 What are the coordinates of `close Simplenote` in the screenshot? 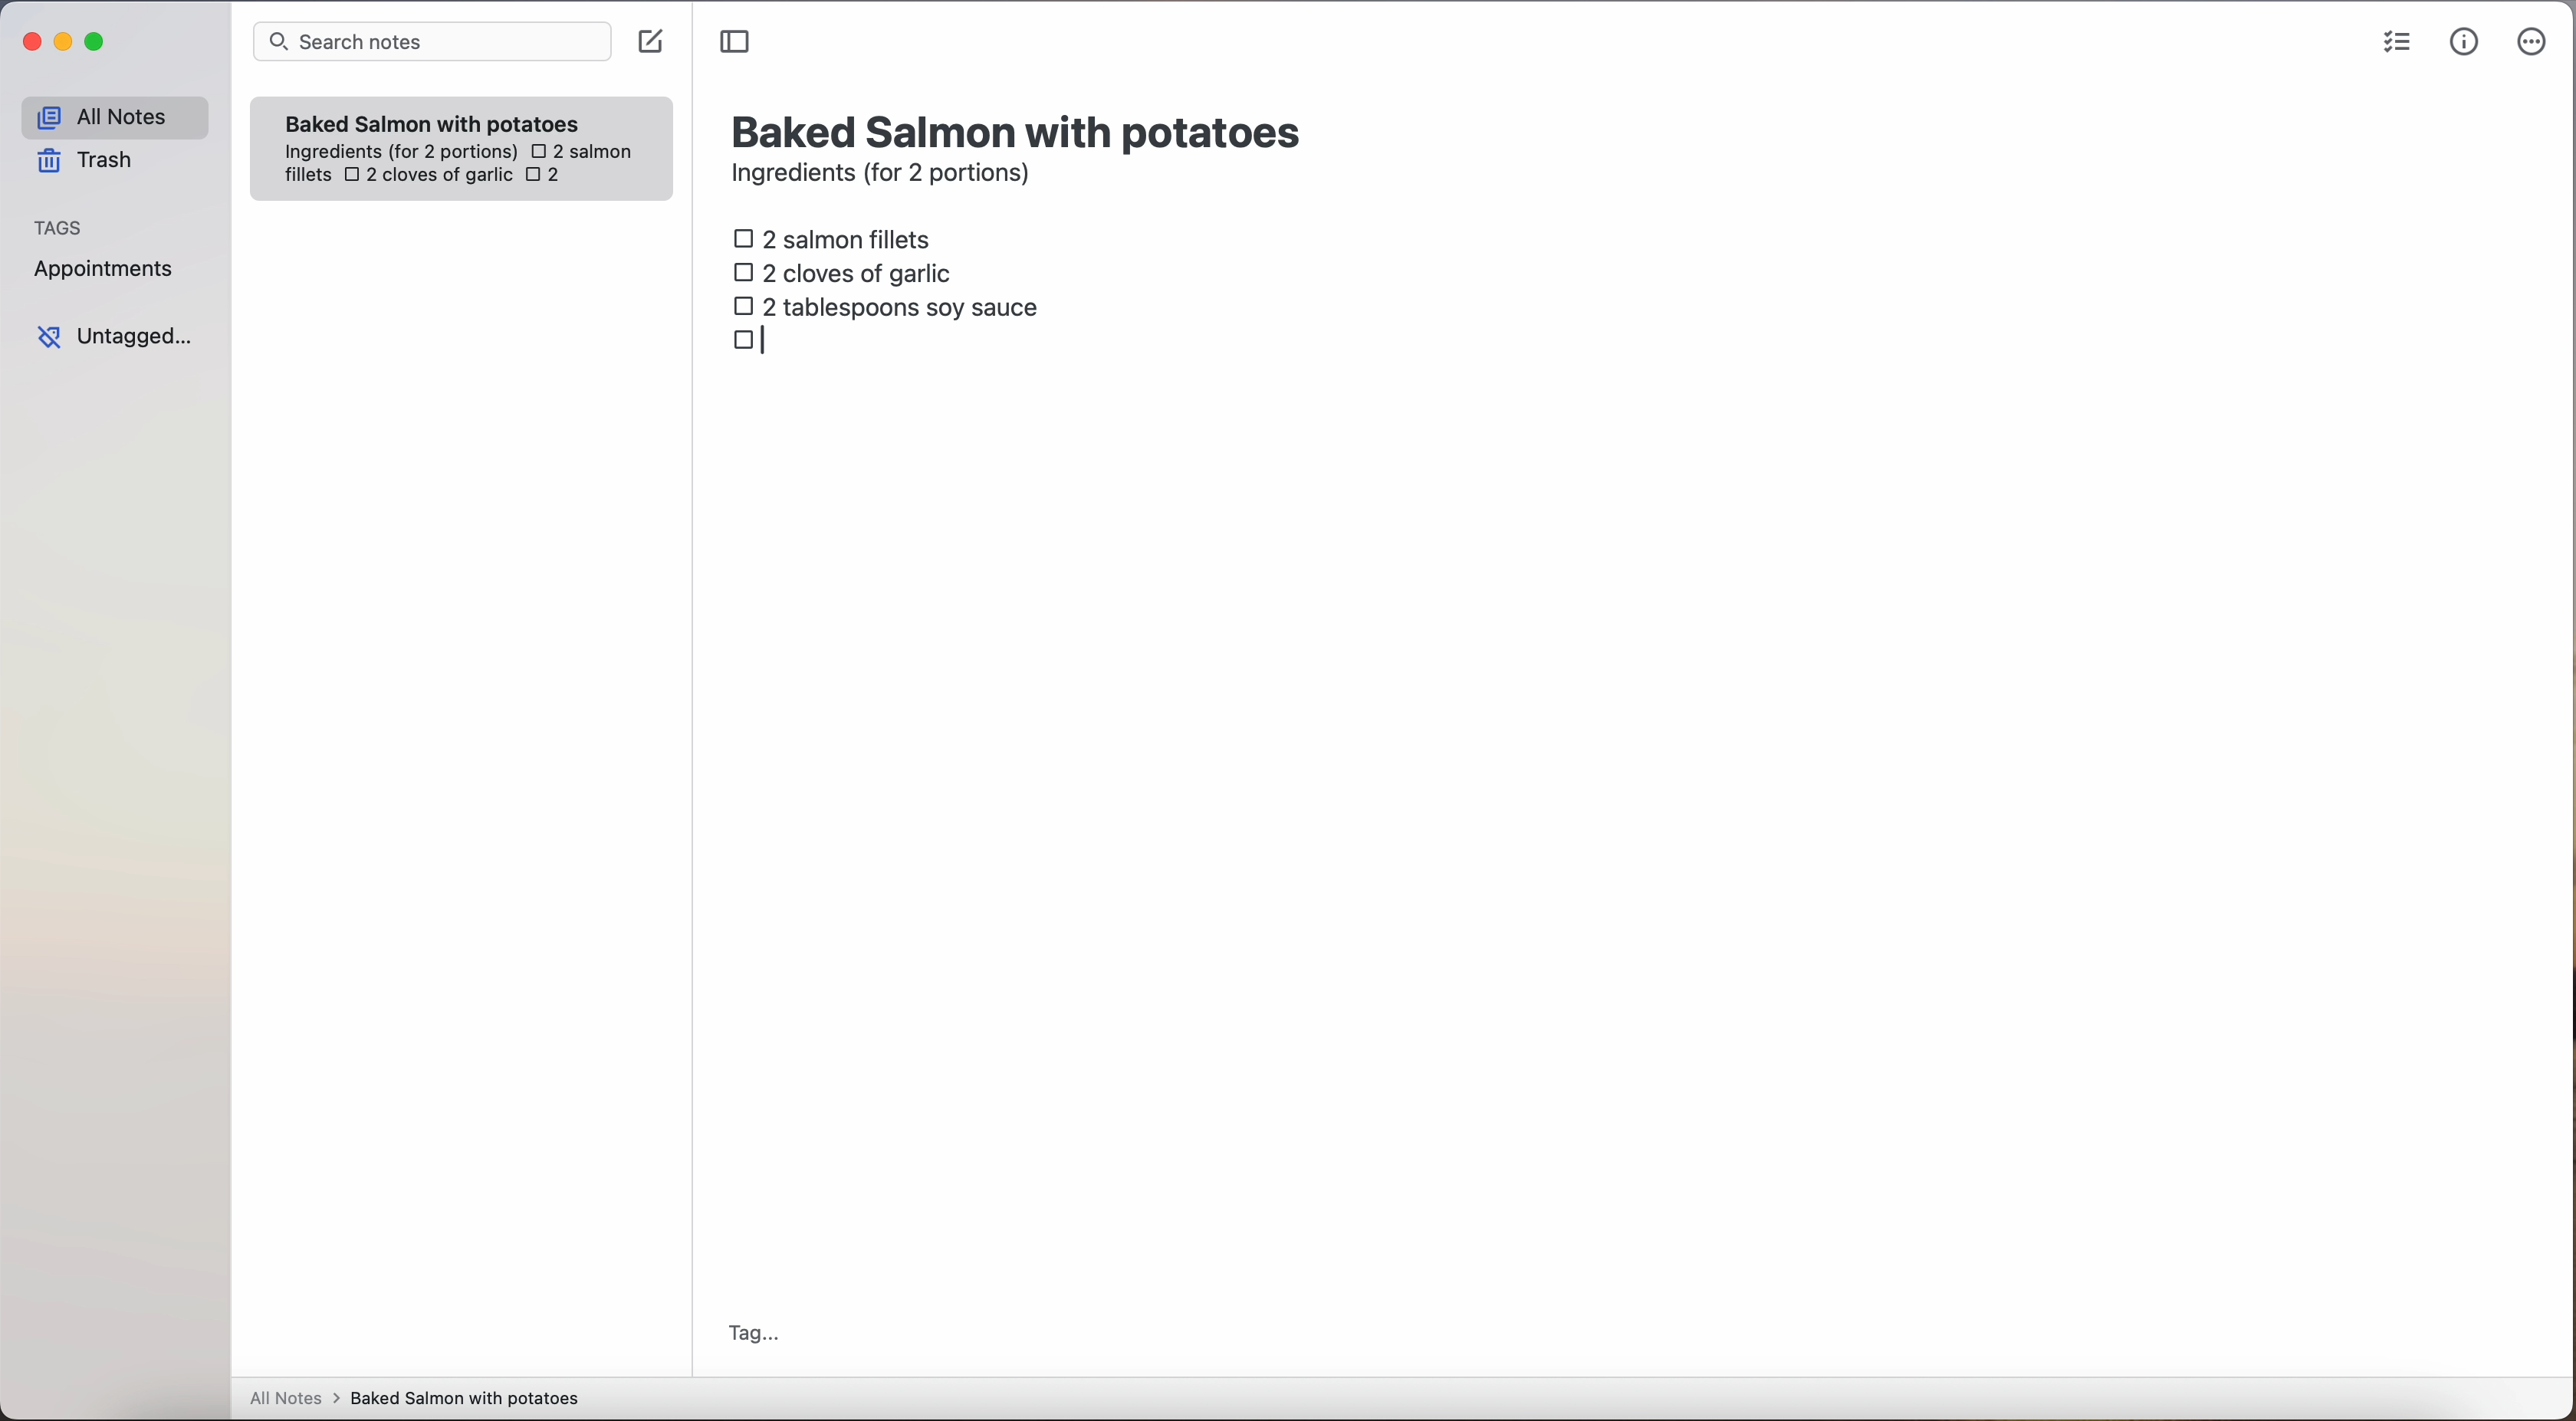 It's located at (29, 43).